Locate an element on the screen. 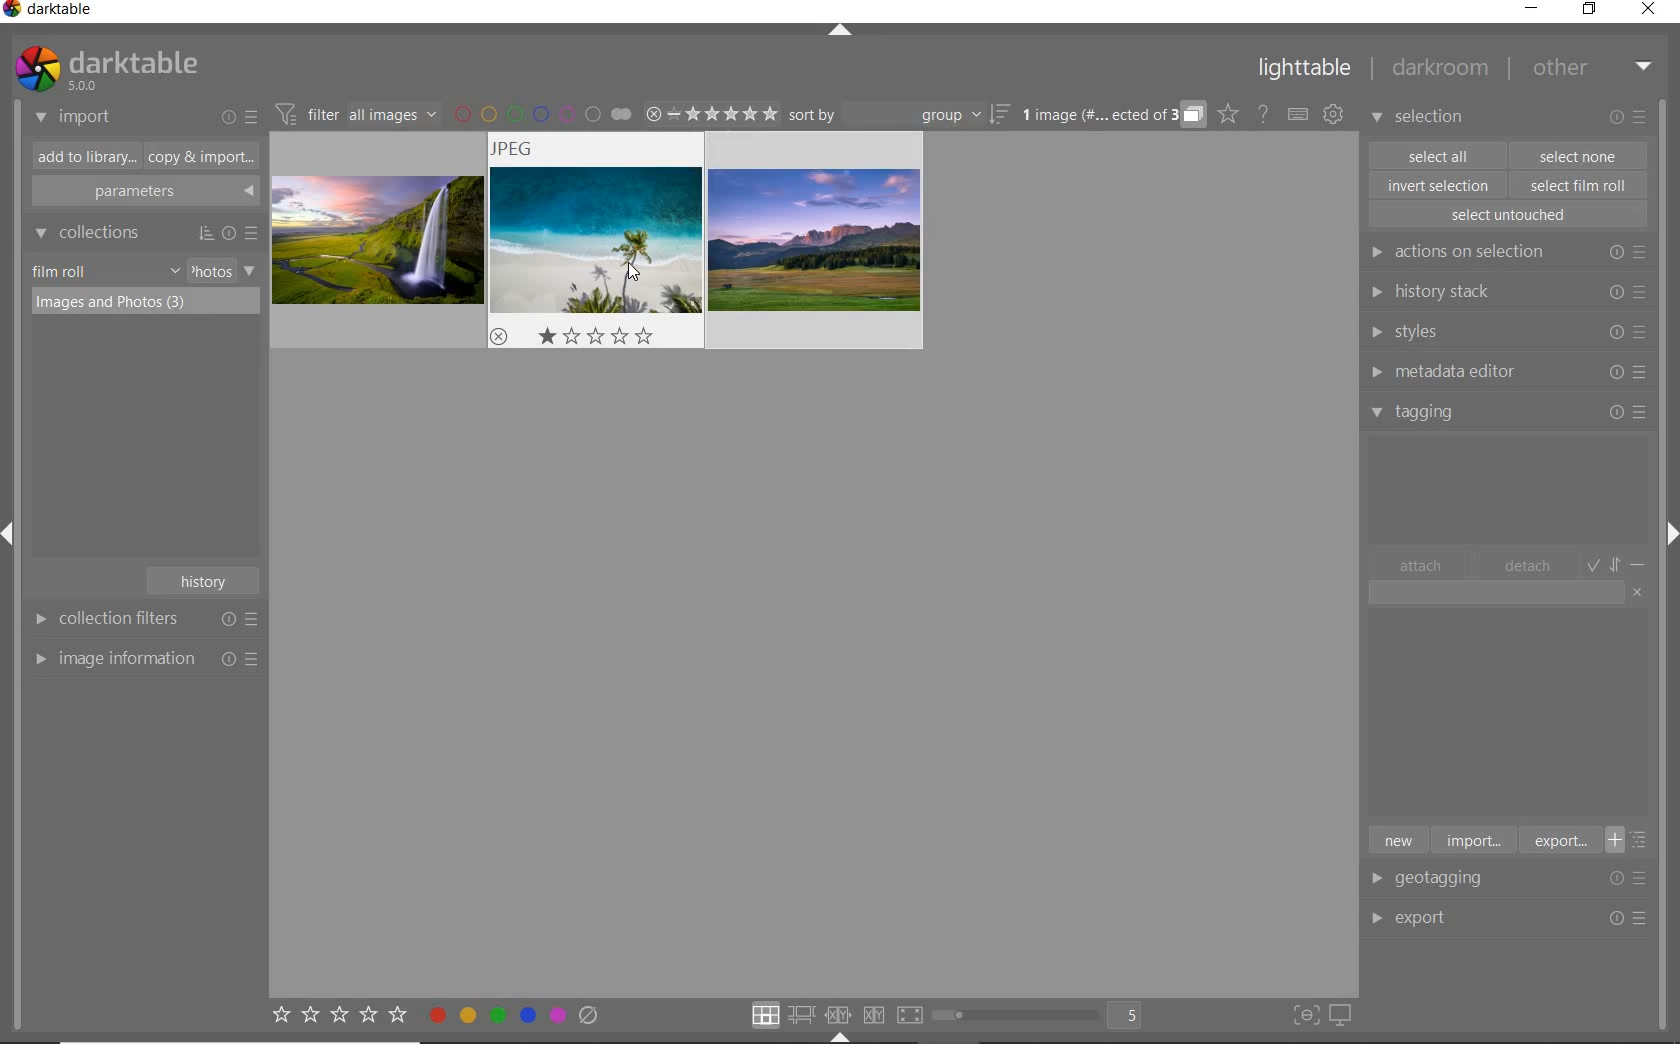 Image resolution: width=1680 pixels, height=1044 pixels. click option to select layout is located at coordinates (833, 1015).